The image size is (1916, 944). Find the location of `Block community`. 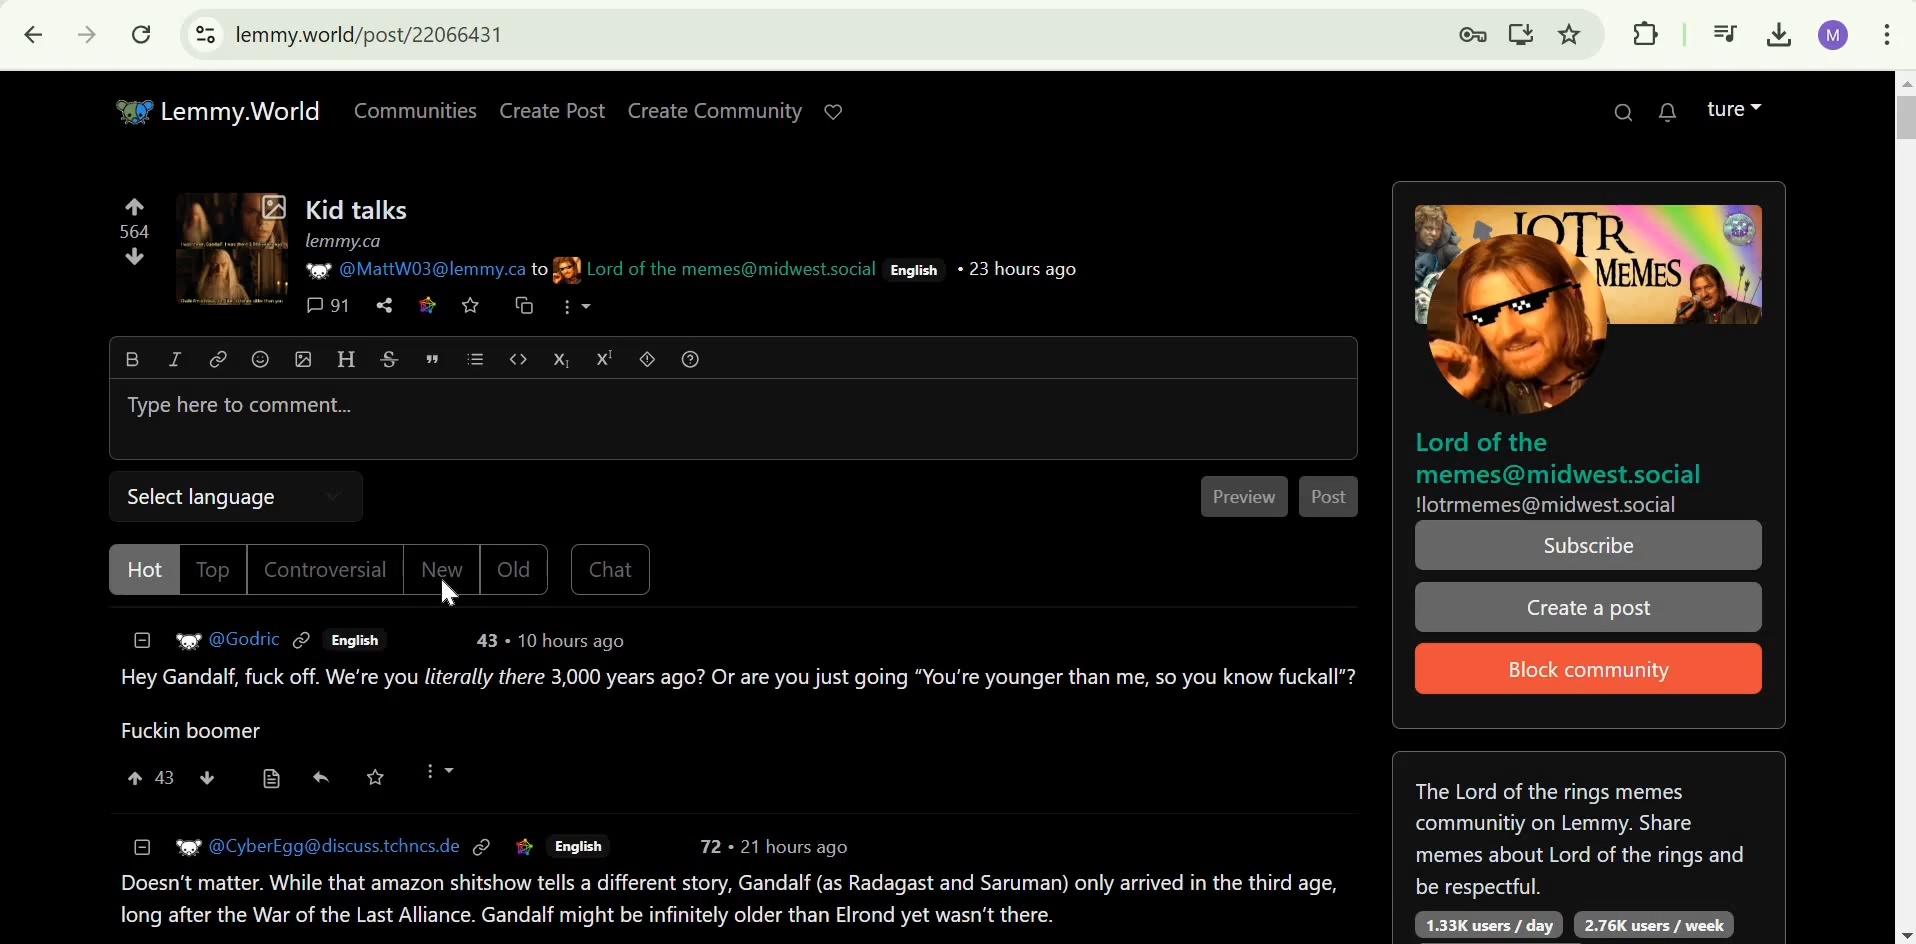

Block community is located at coordinates (1592, 666).